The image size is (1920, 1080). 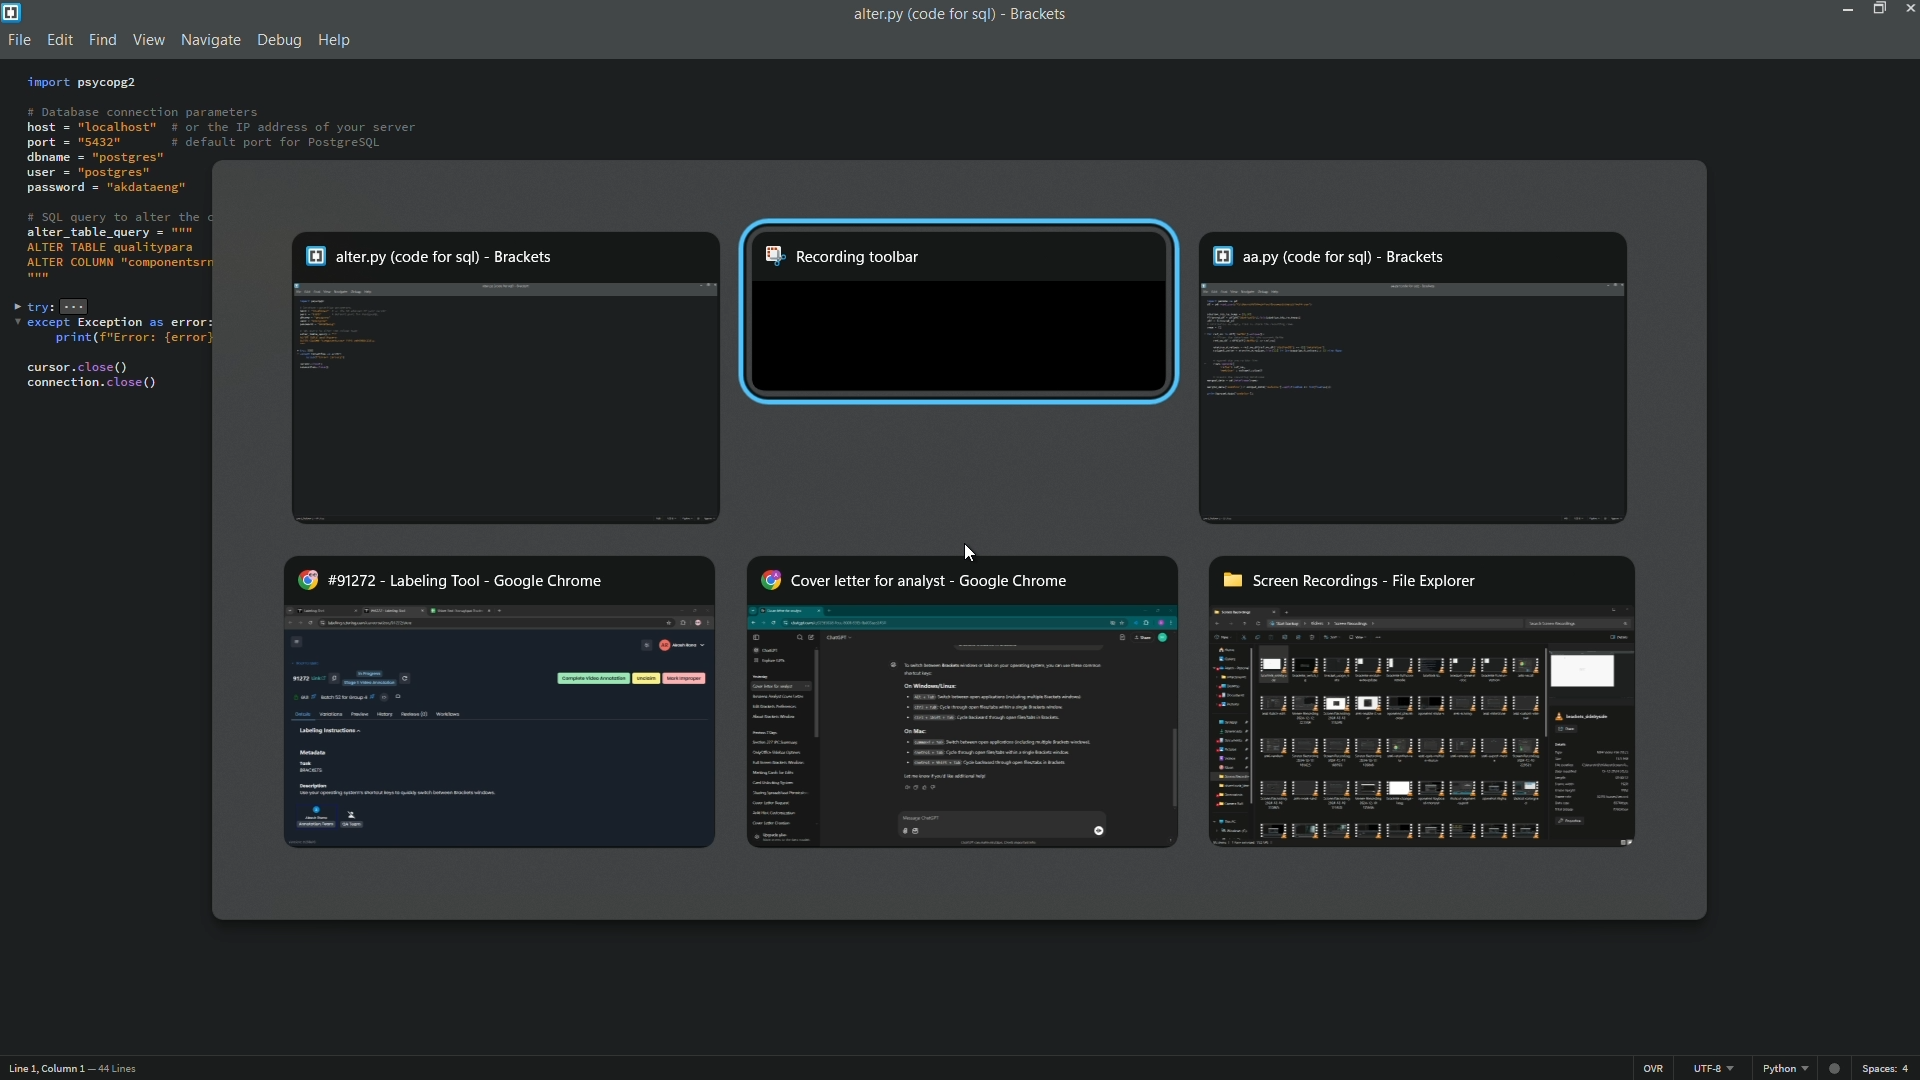 I want to click on help menu, so click(x=335, y=42).